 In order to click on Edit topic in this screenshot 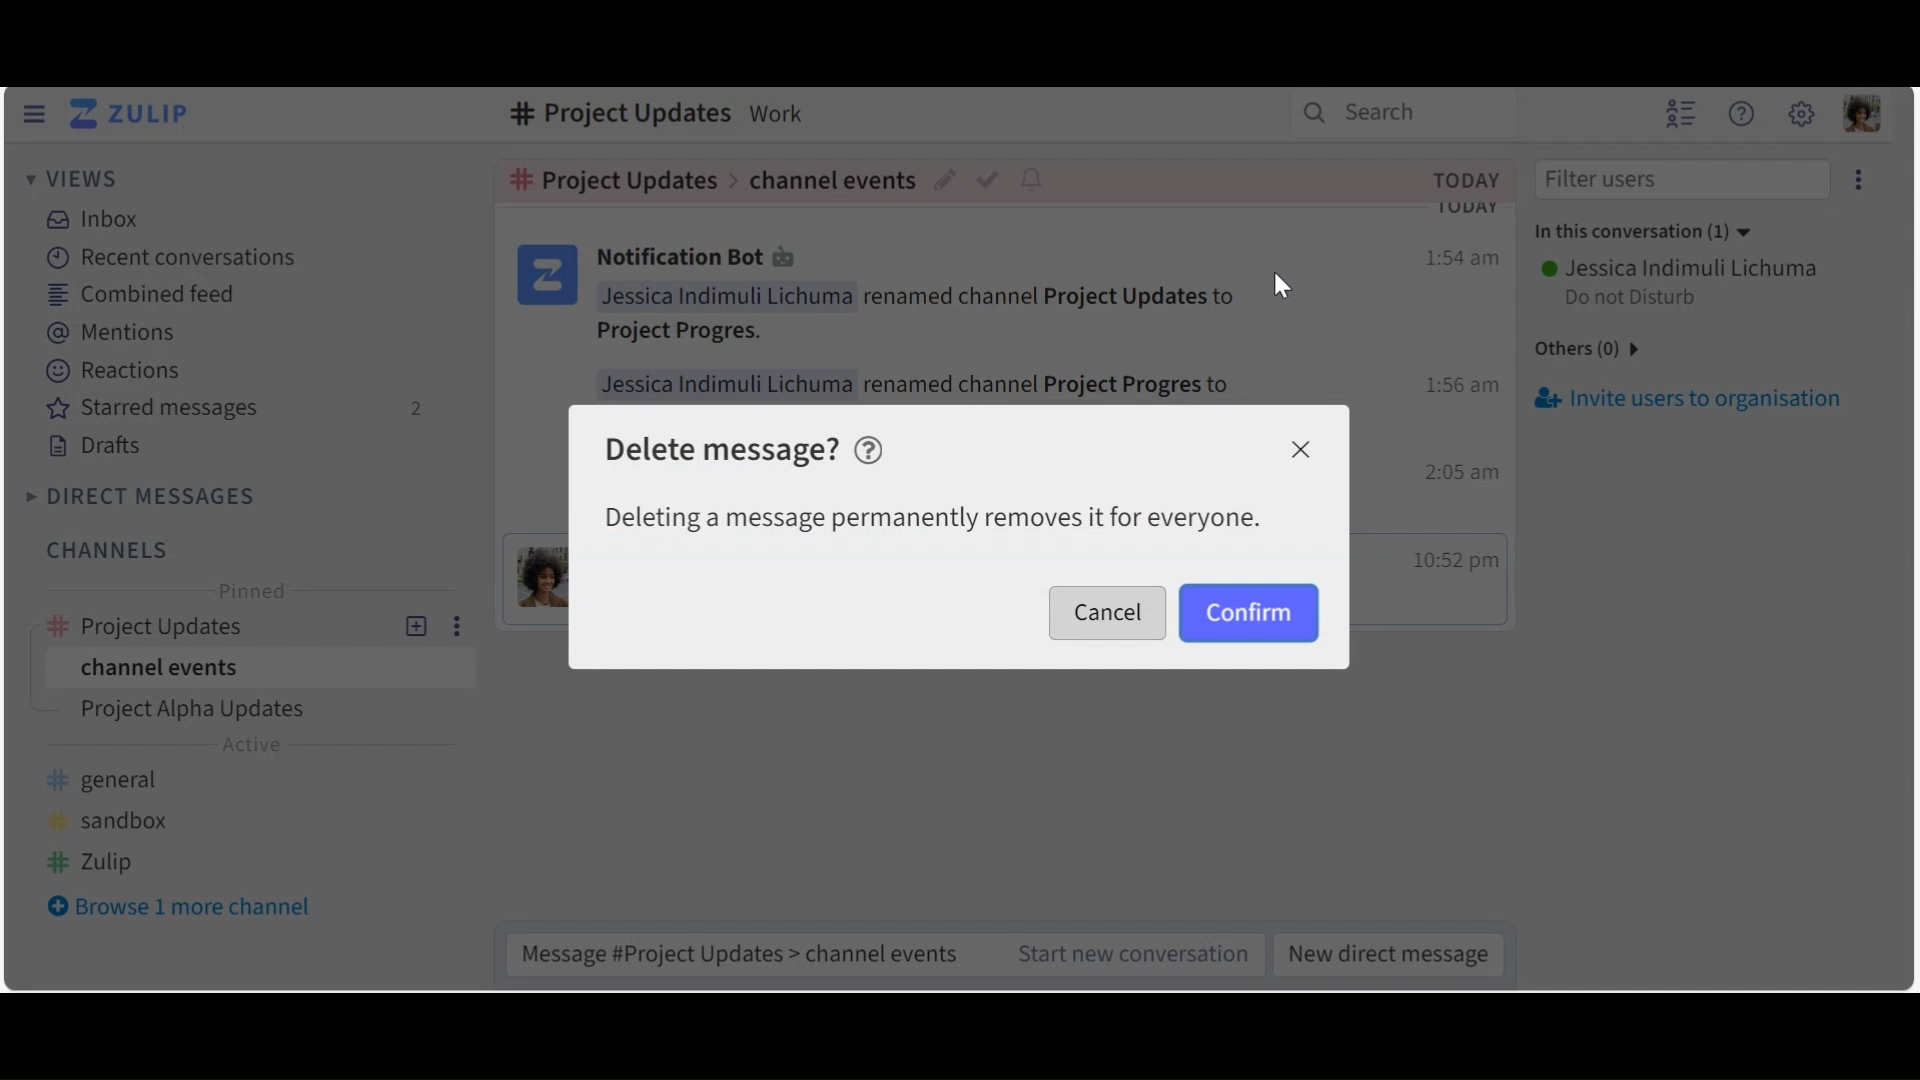, I will do `click(947, 181)`.